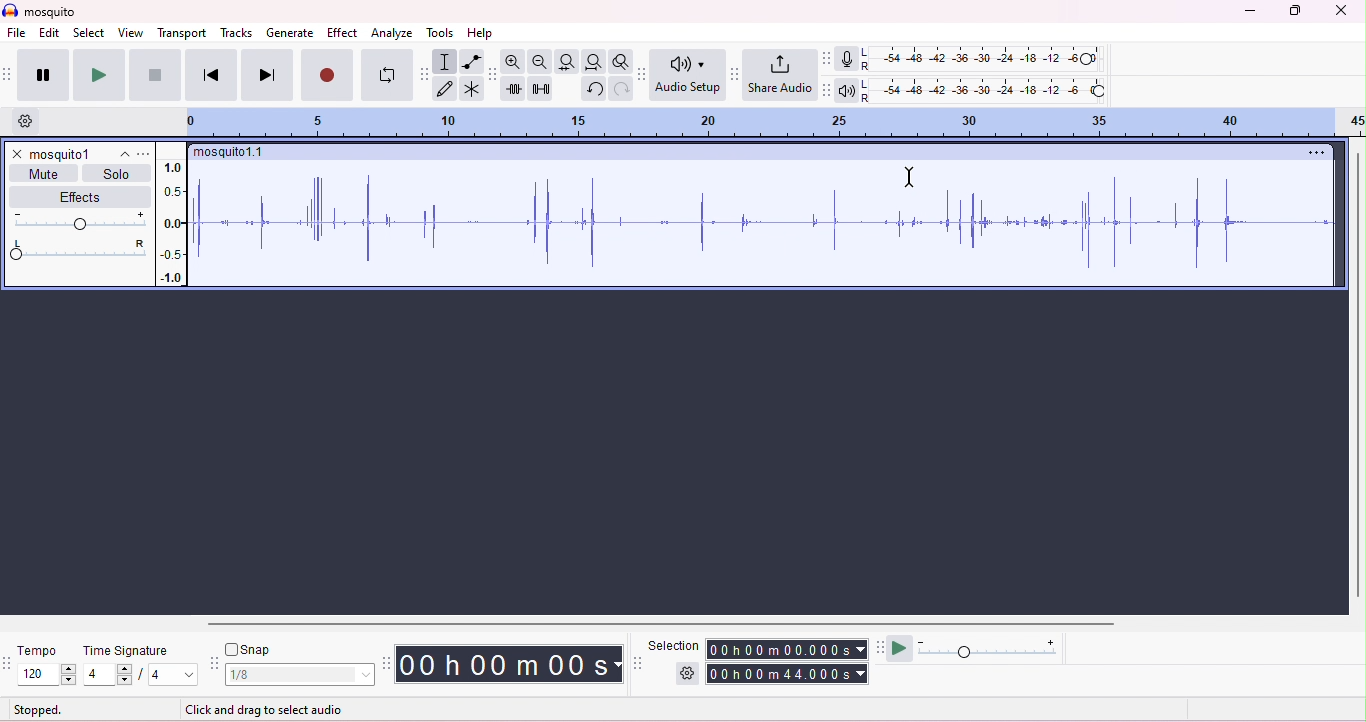 The image size is (1366, 722). What do you see at coordinates (154, 75) in the screenshot?
I see `stop` at bounding box center [154, 75].